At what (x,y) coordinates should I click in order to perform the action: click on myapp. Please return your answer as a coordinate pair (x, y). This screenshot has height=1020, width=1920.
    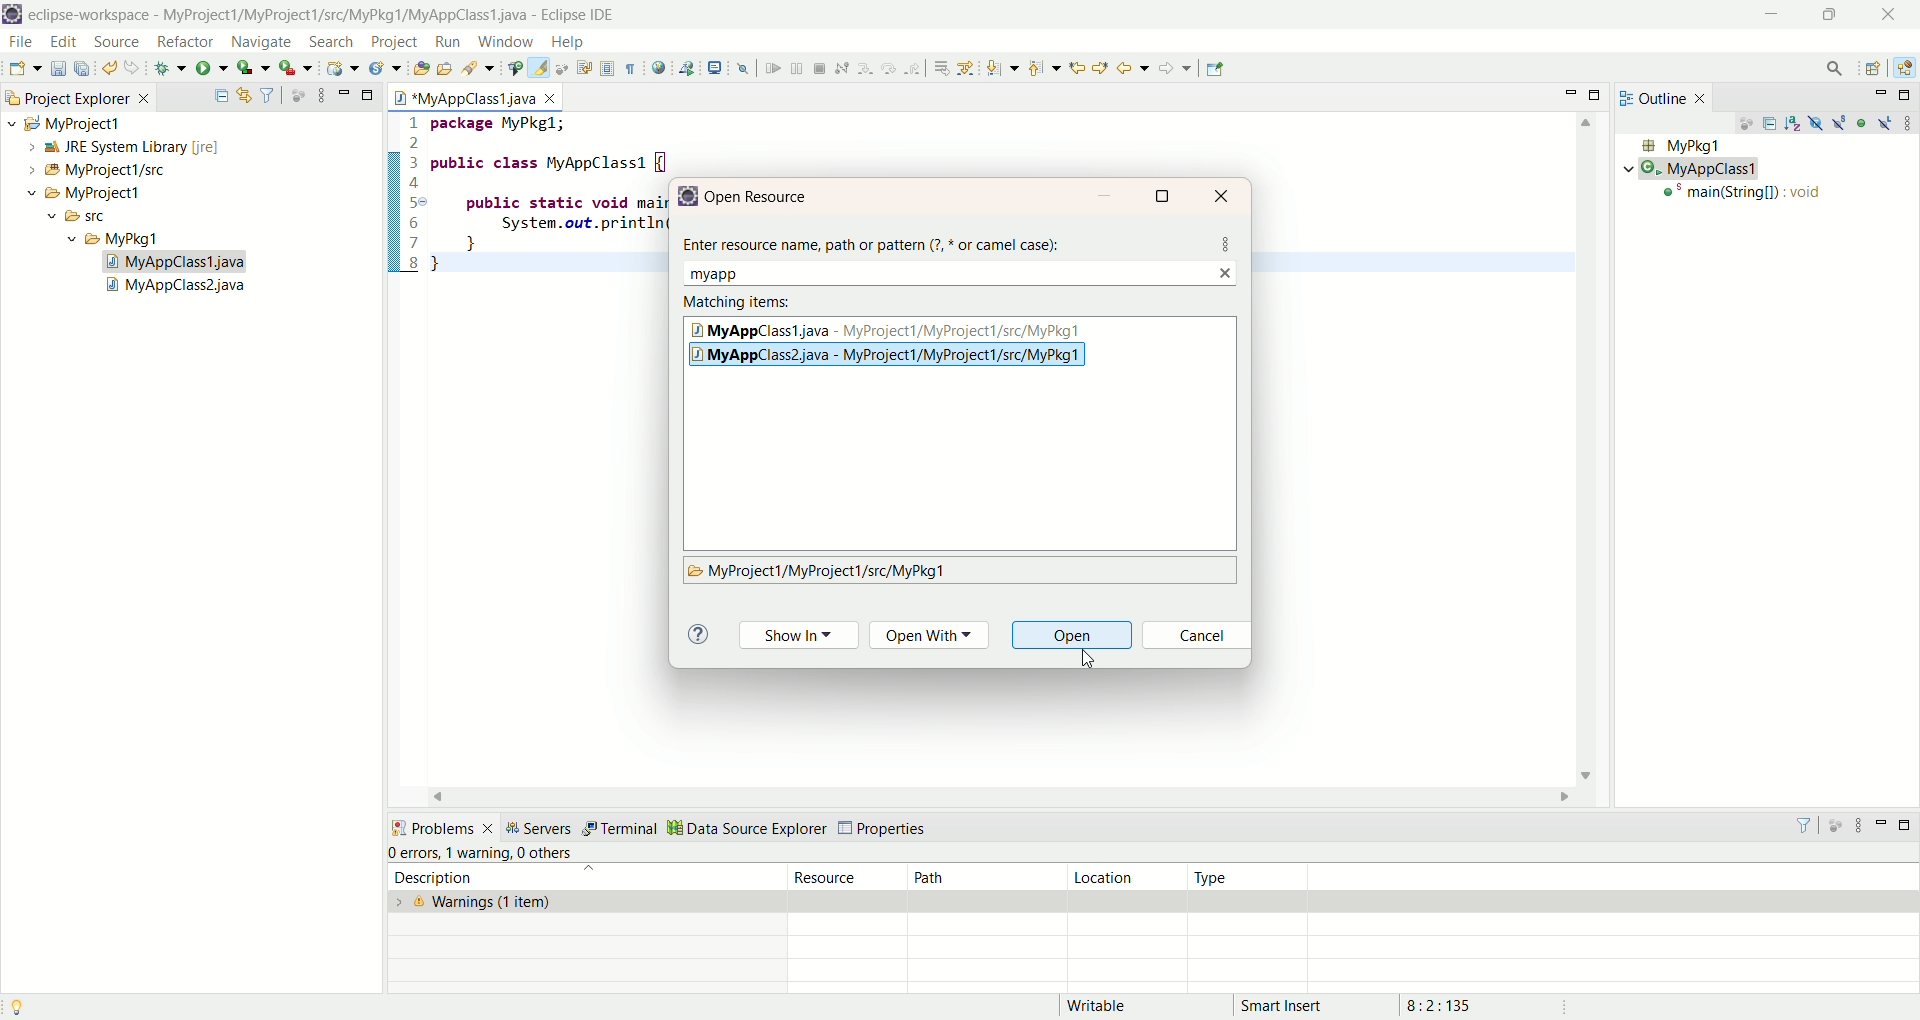
    Looking at the image, I should click on (723, 273).